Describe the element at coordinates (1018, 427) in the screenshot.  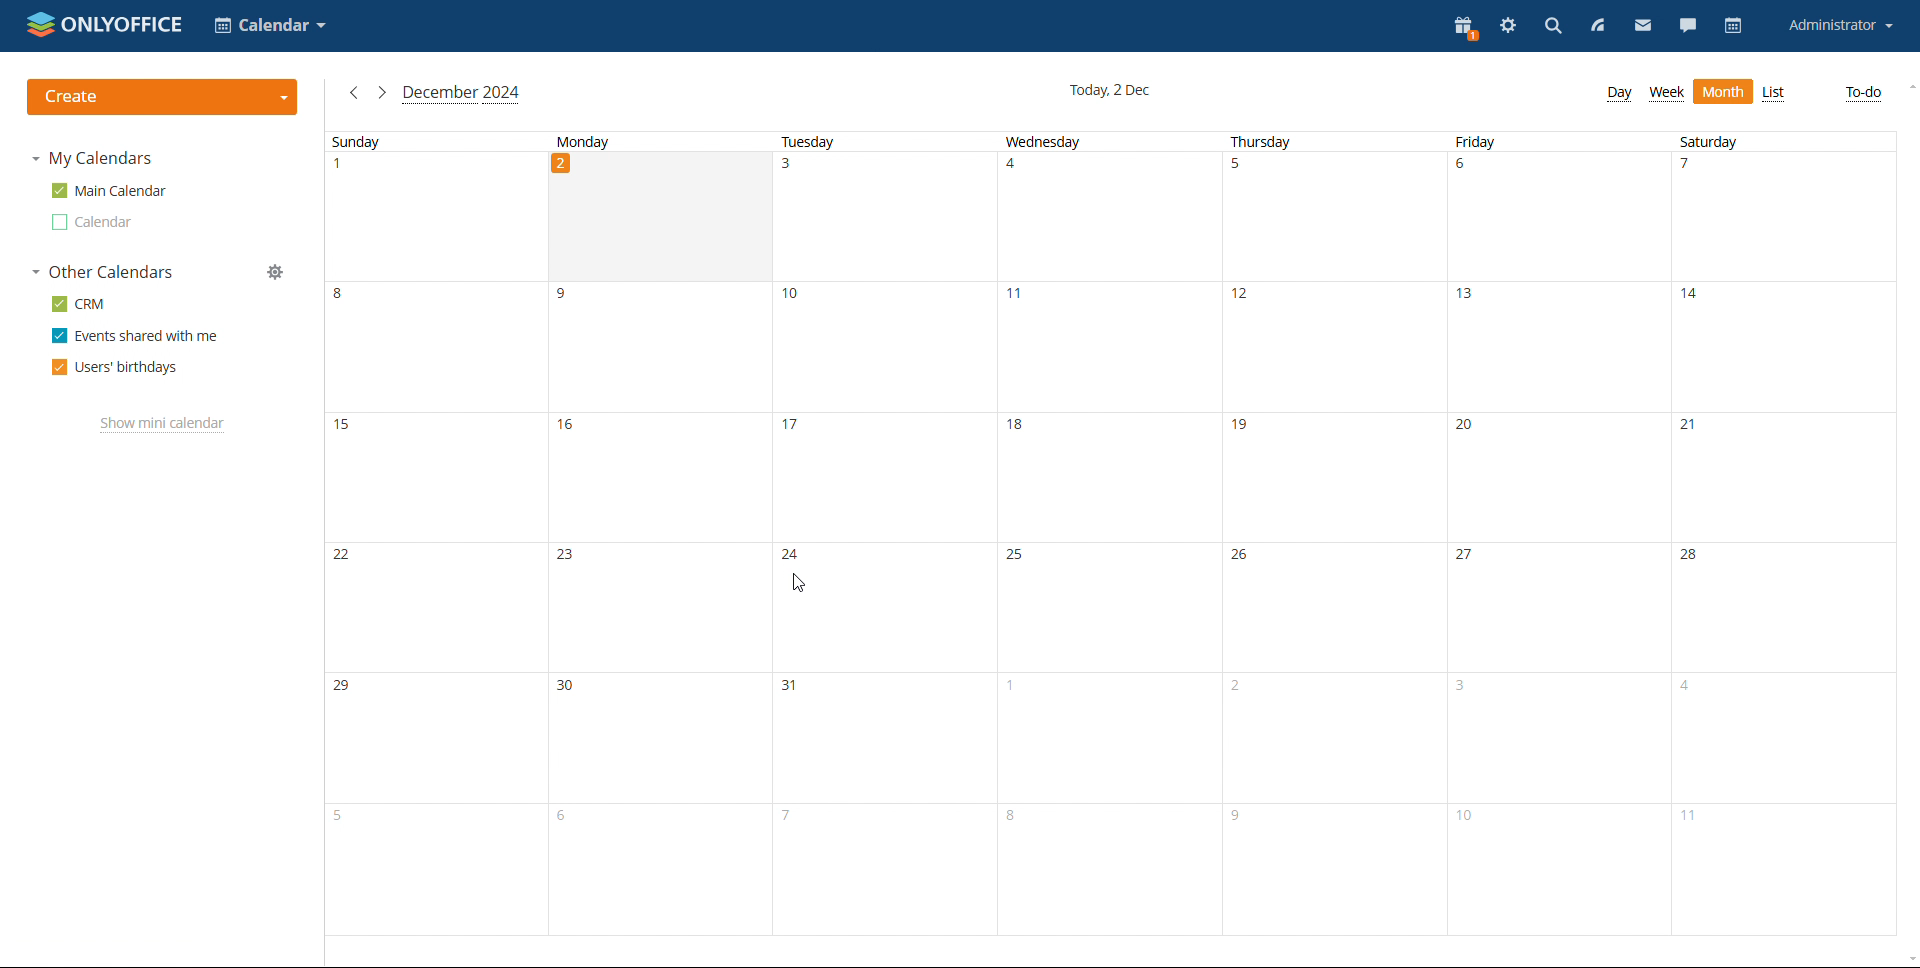
I see `18` at that location.